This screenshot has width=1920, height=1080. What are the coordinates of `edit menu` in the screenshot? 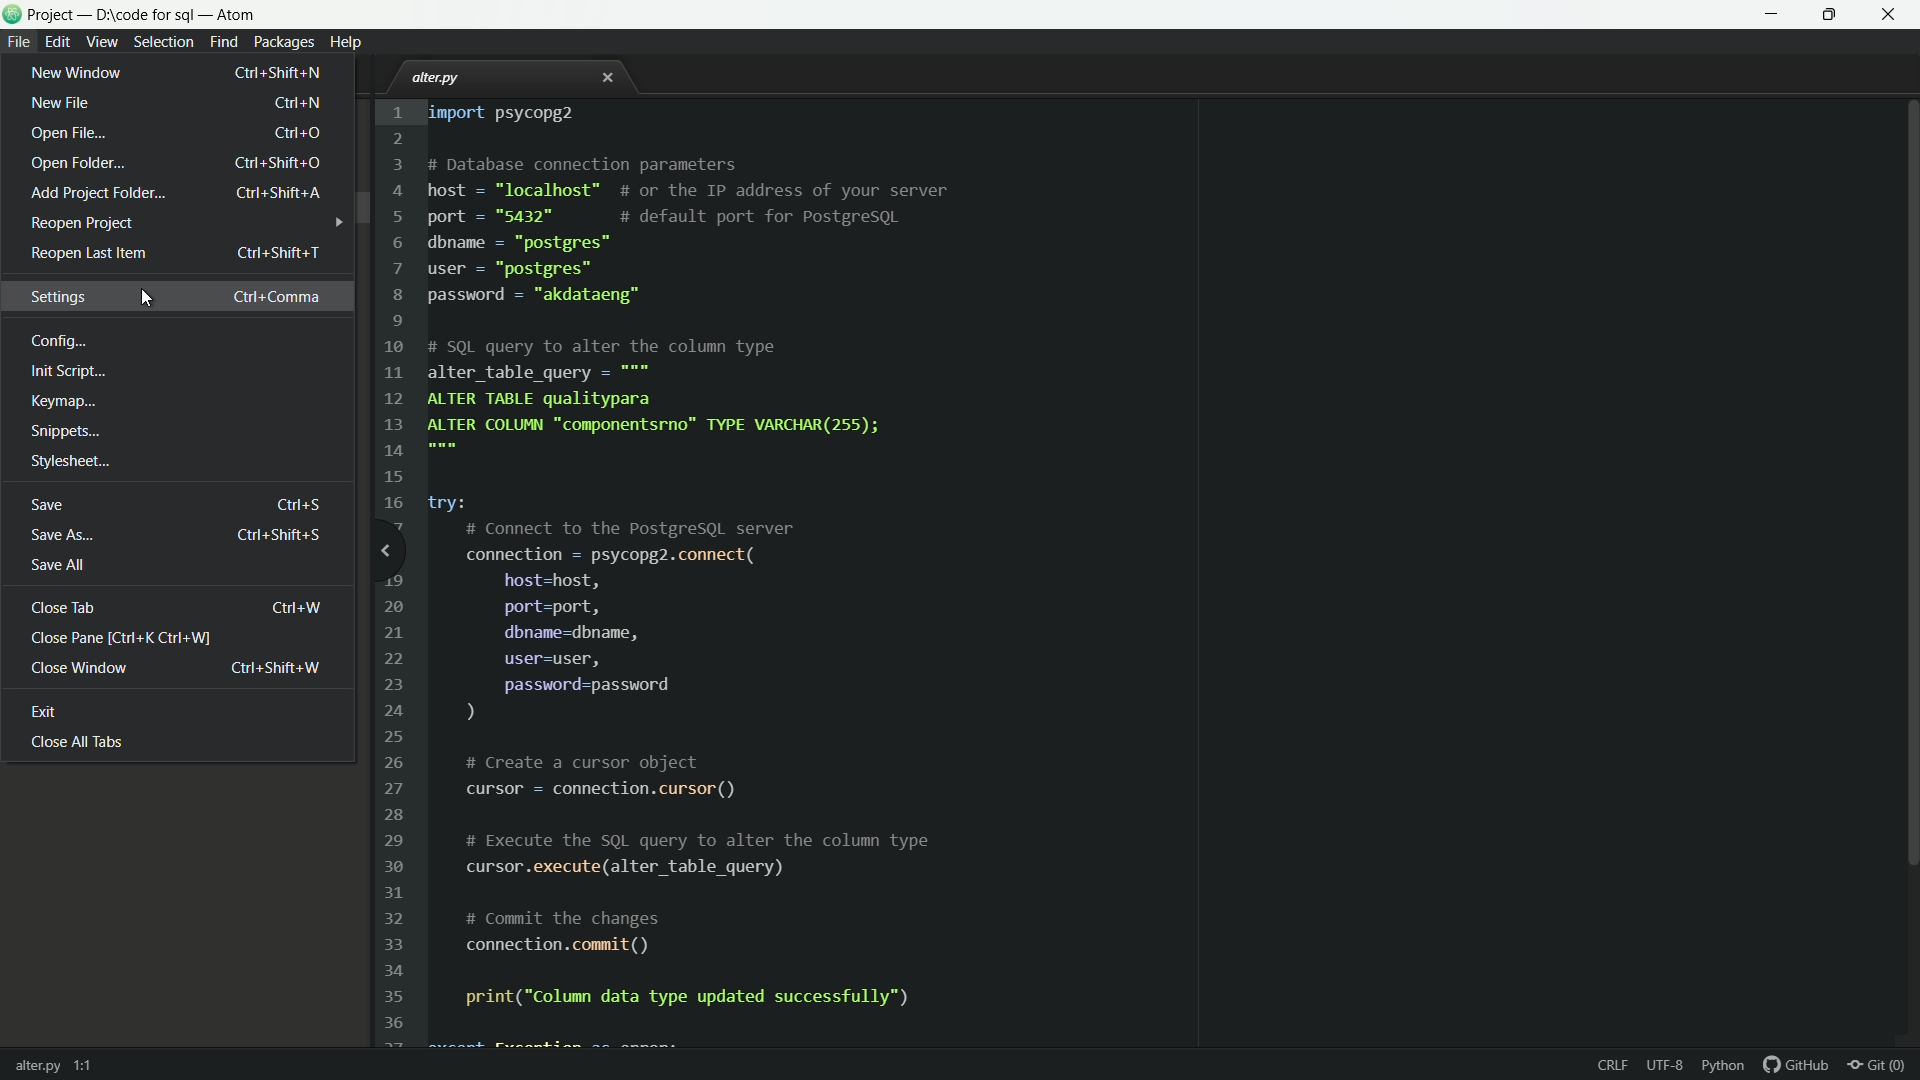 It's located at (58, 40).